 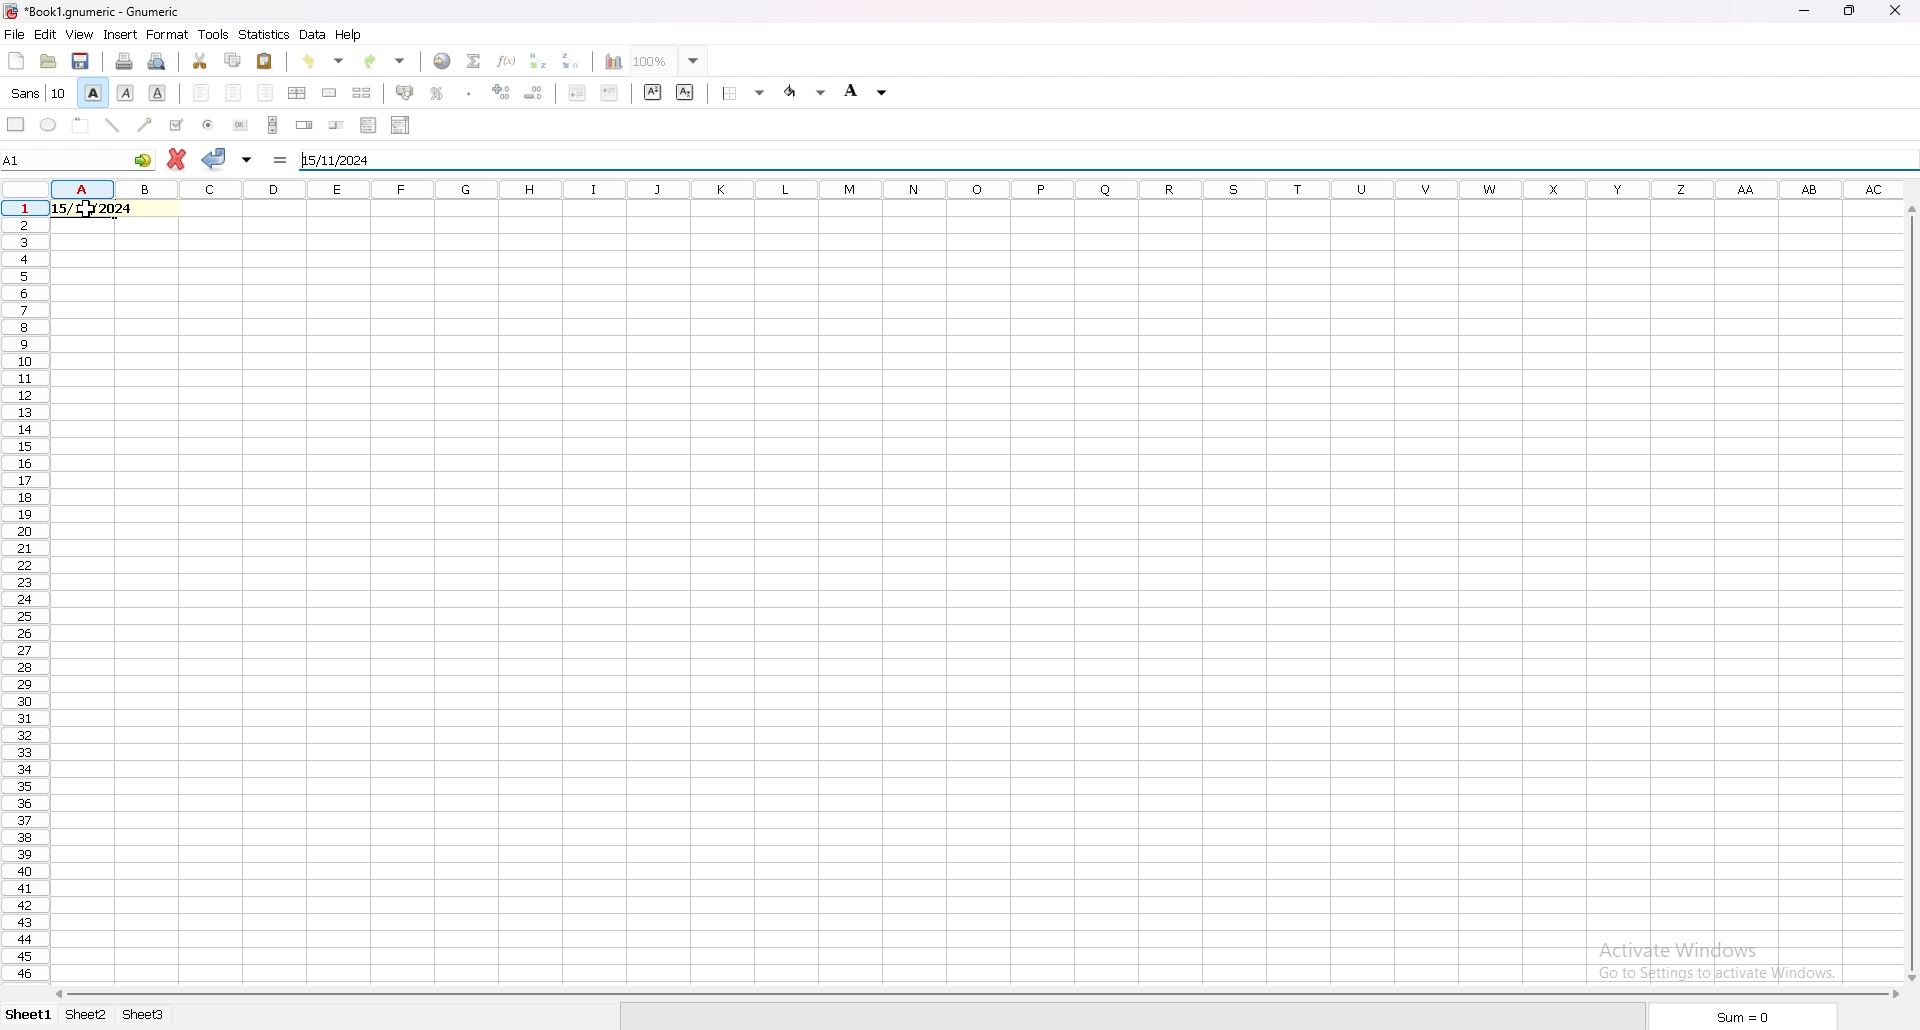 What do you see at coordinates (332, 91) in the screenshot?
I see `merge cell` at bounding box center [332, 91].